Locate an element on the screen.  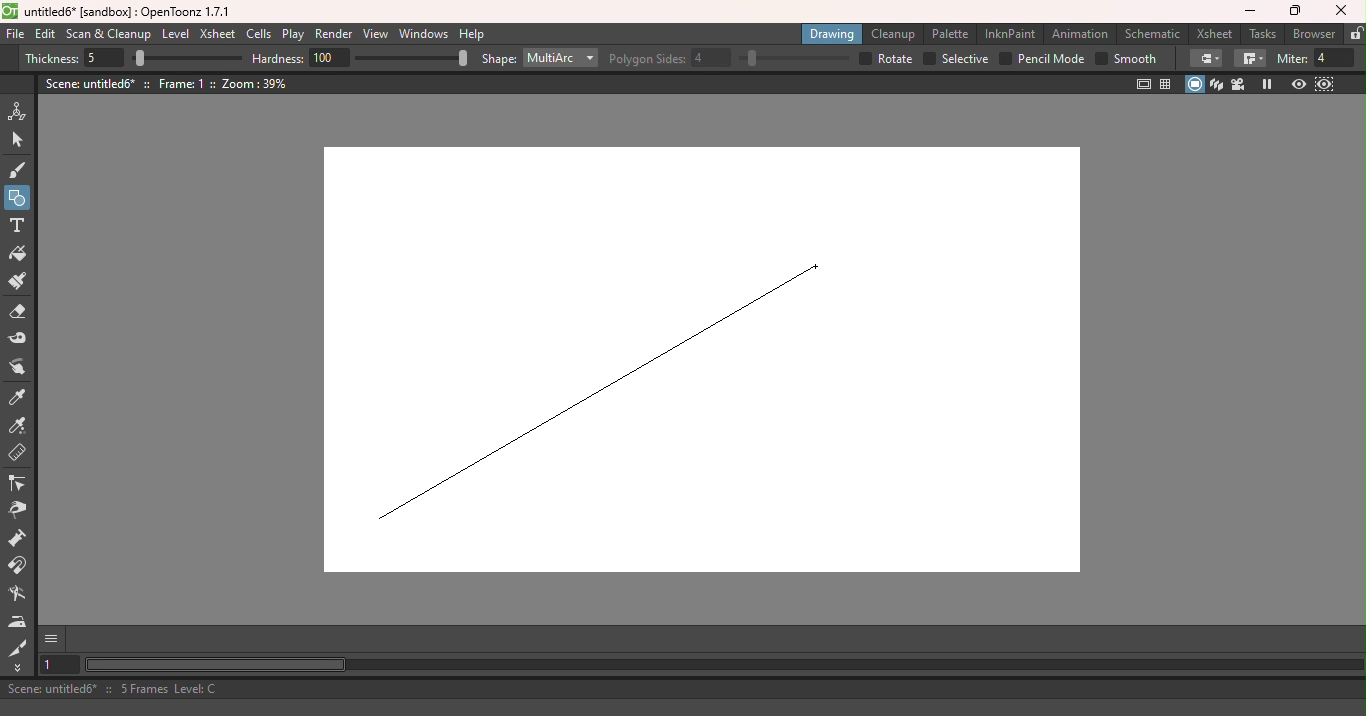
Minimize is located at coordinates (1248, 12).